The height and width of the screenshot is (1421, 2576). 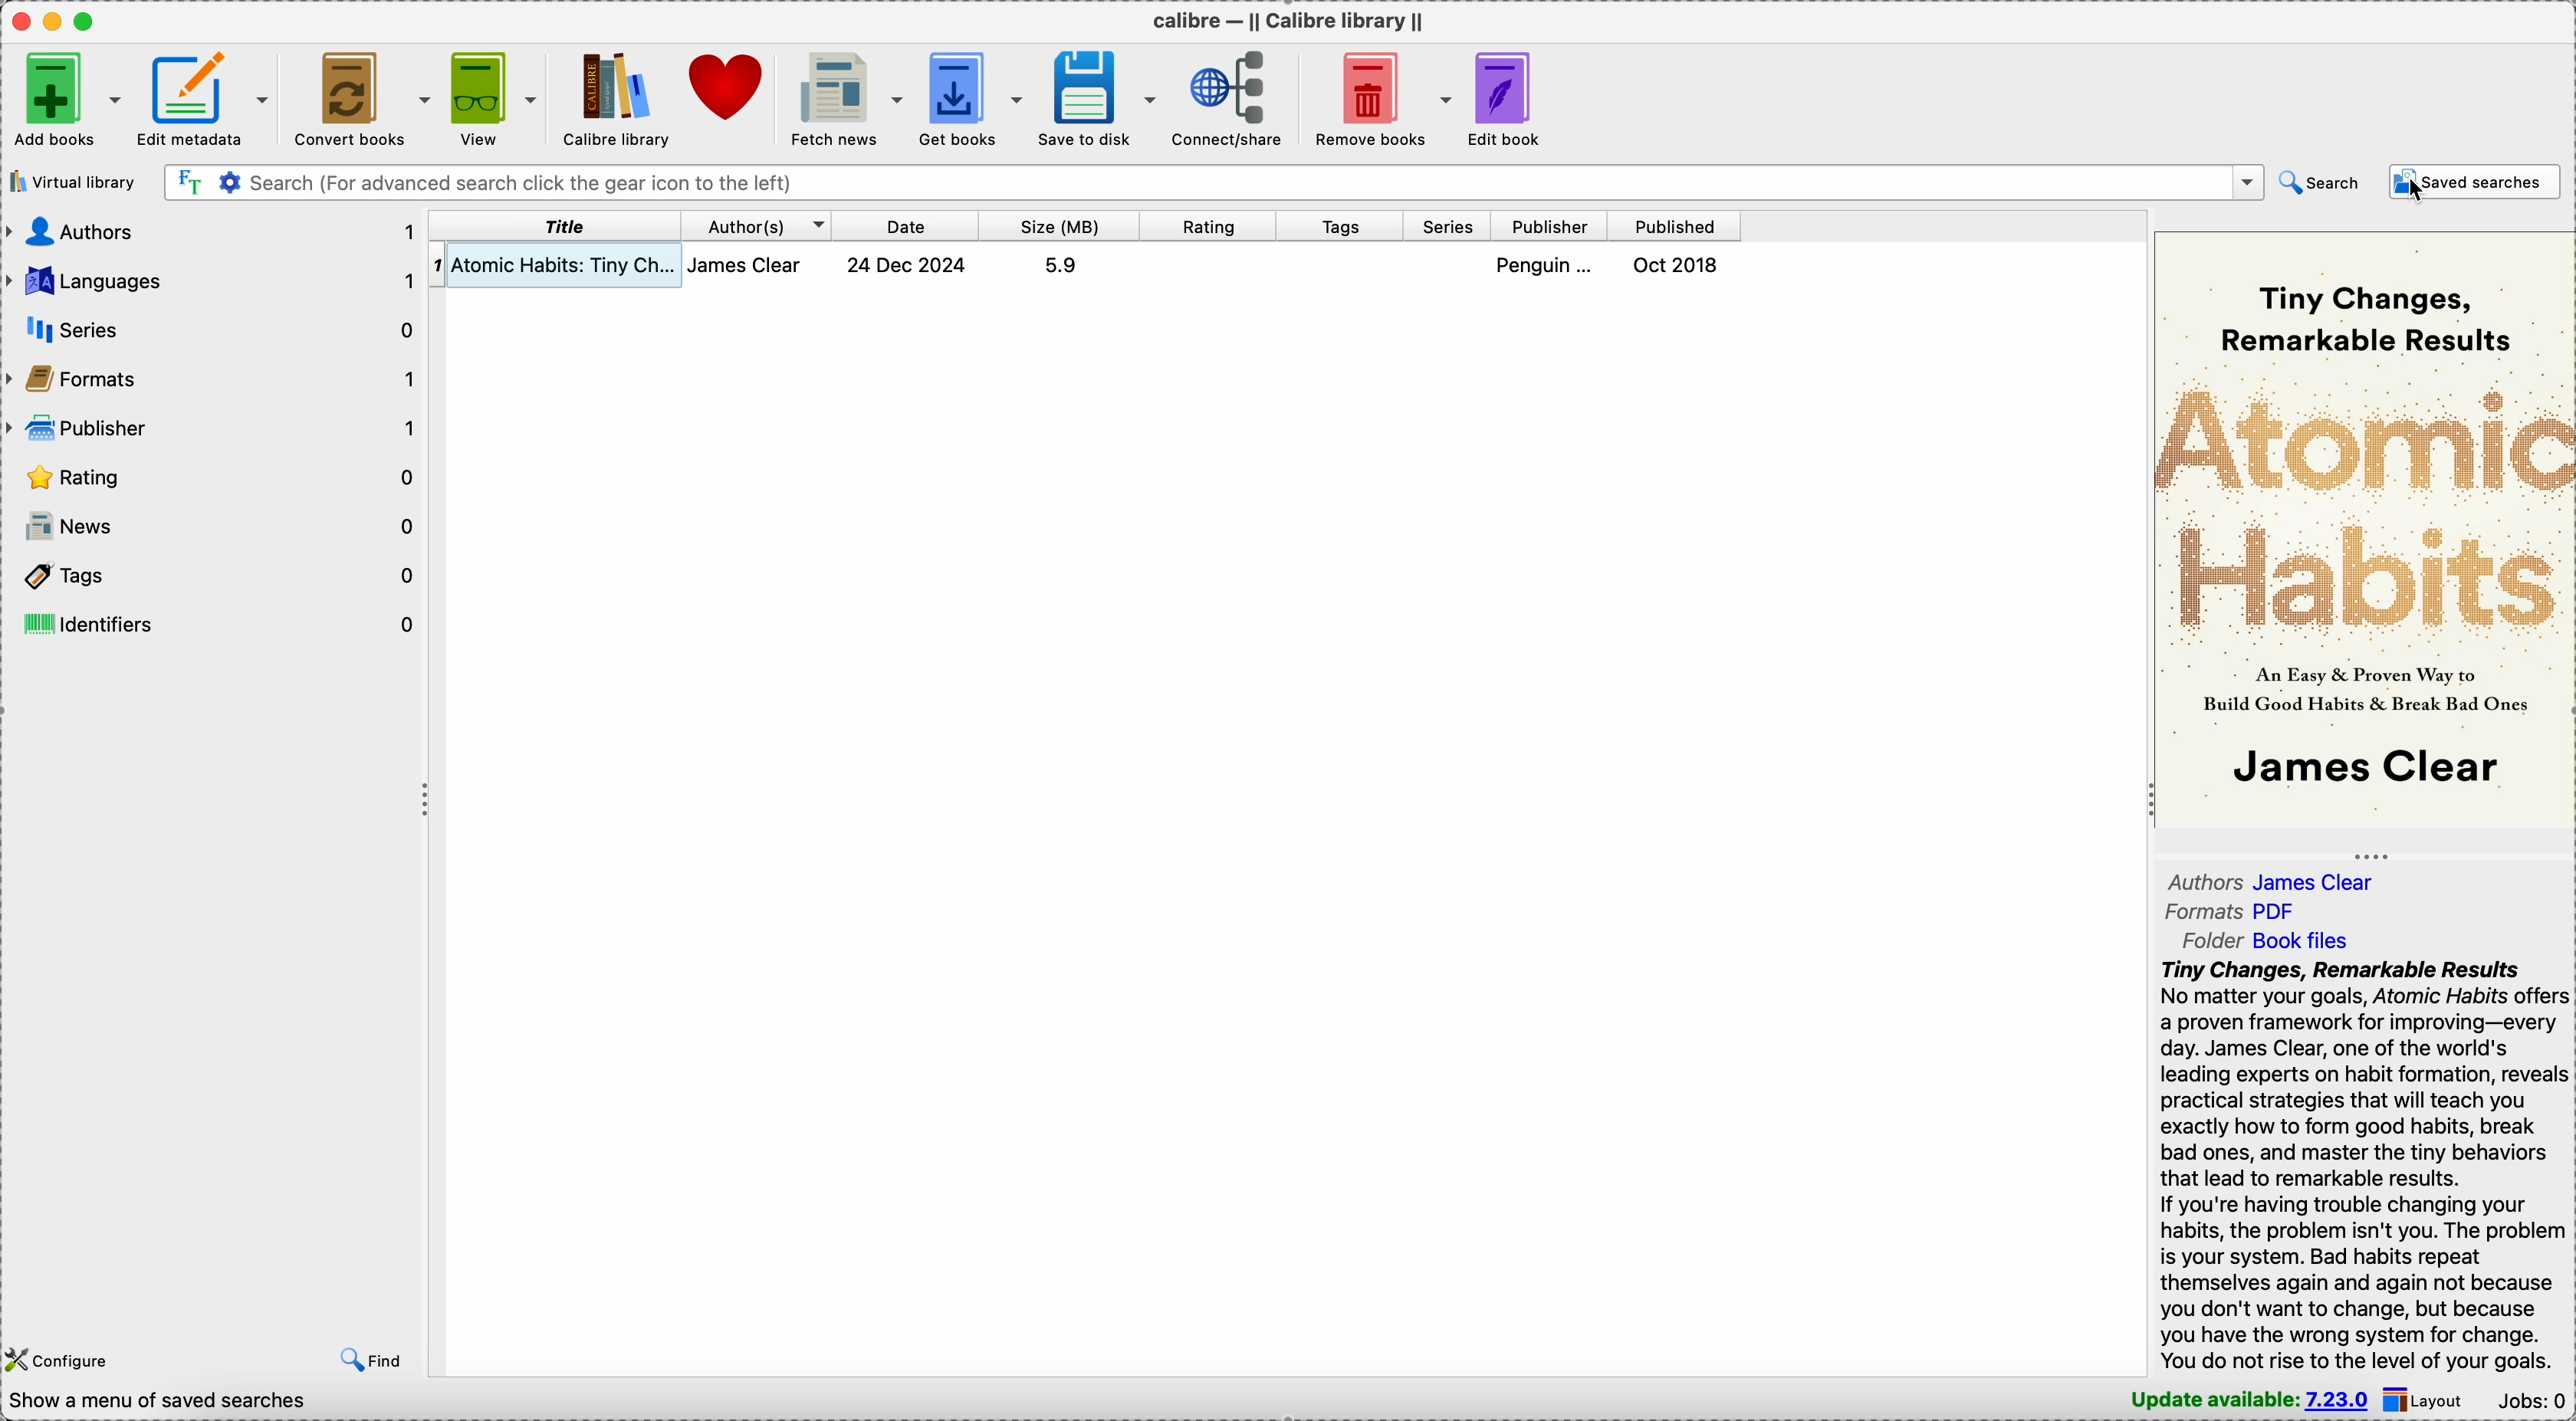 What do you see at coordinates (1343, 227) in the screenshot?
I see `tags` at bounding box center [1343, 227].